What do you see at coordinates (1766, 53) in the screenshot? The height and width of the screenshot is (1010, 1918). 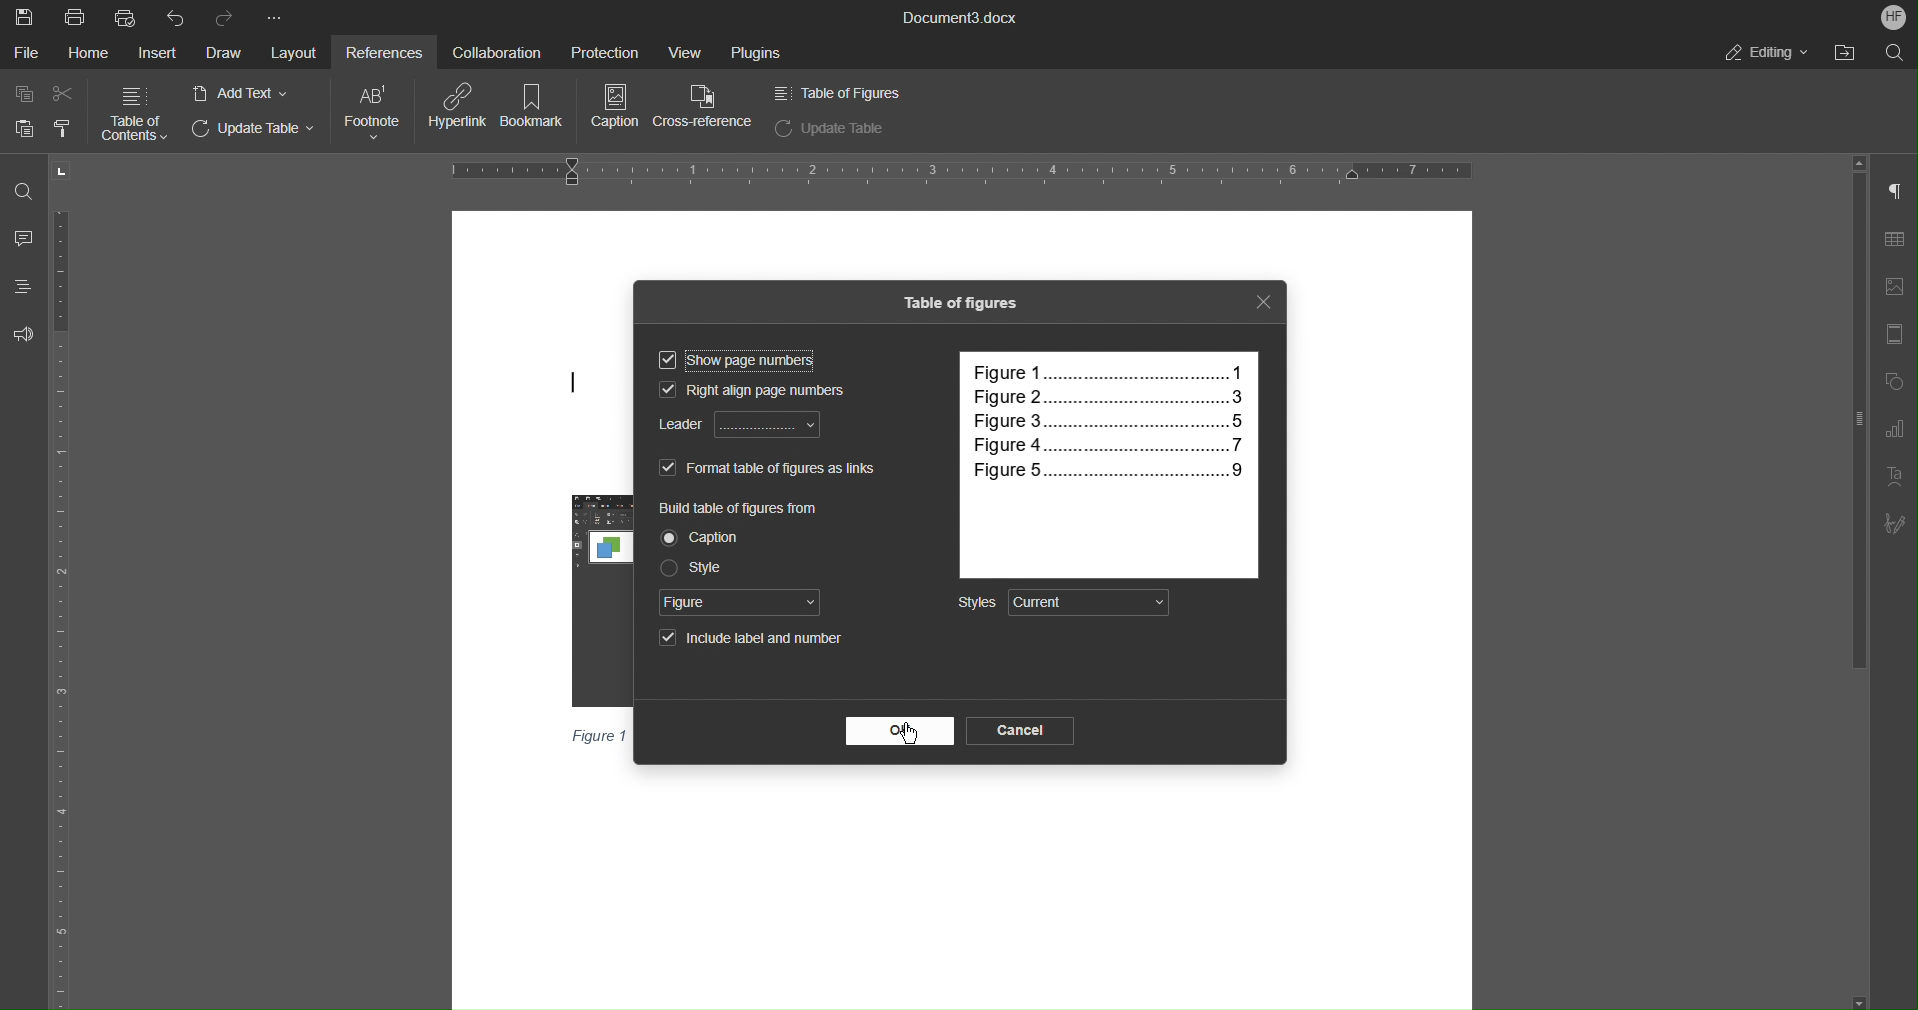 I see `Editing` at bounding box center [1766, 53].